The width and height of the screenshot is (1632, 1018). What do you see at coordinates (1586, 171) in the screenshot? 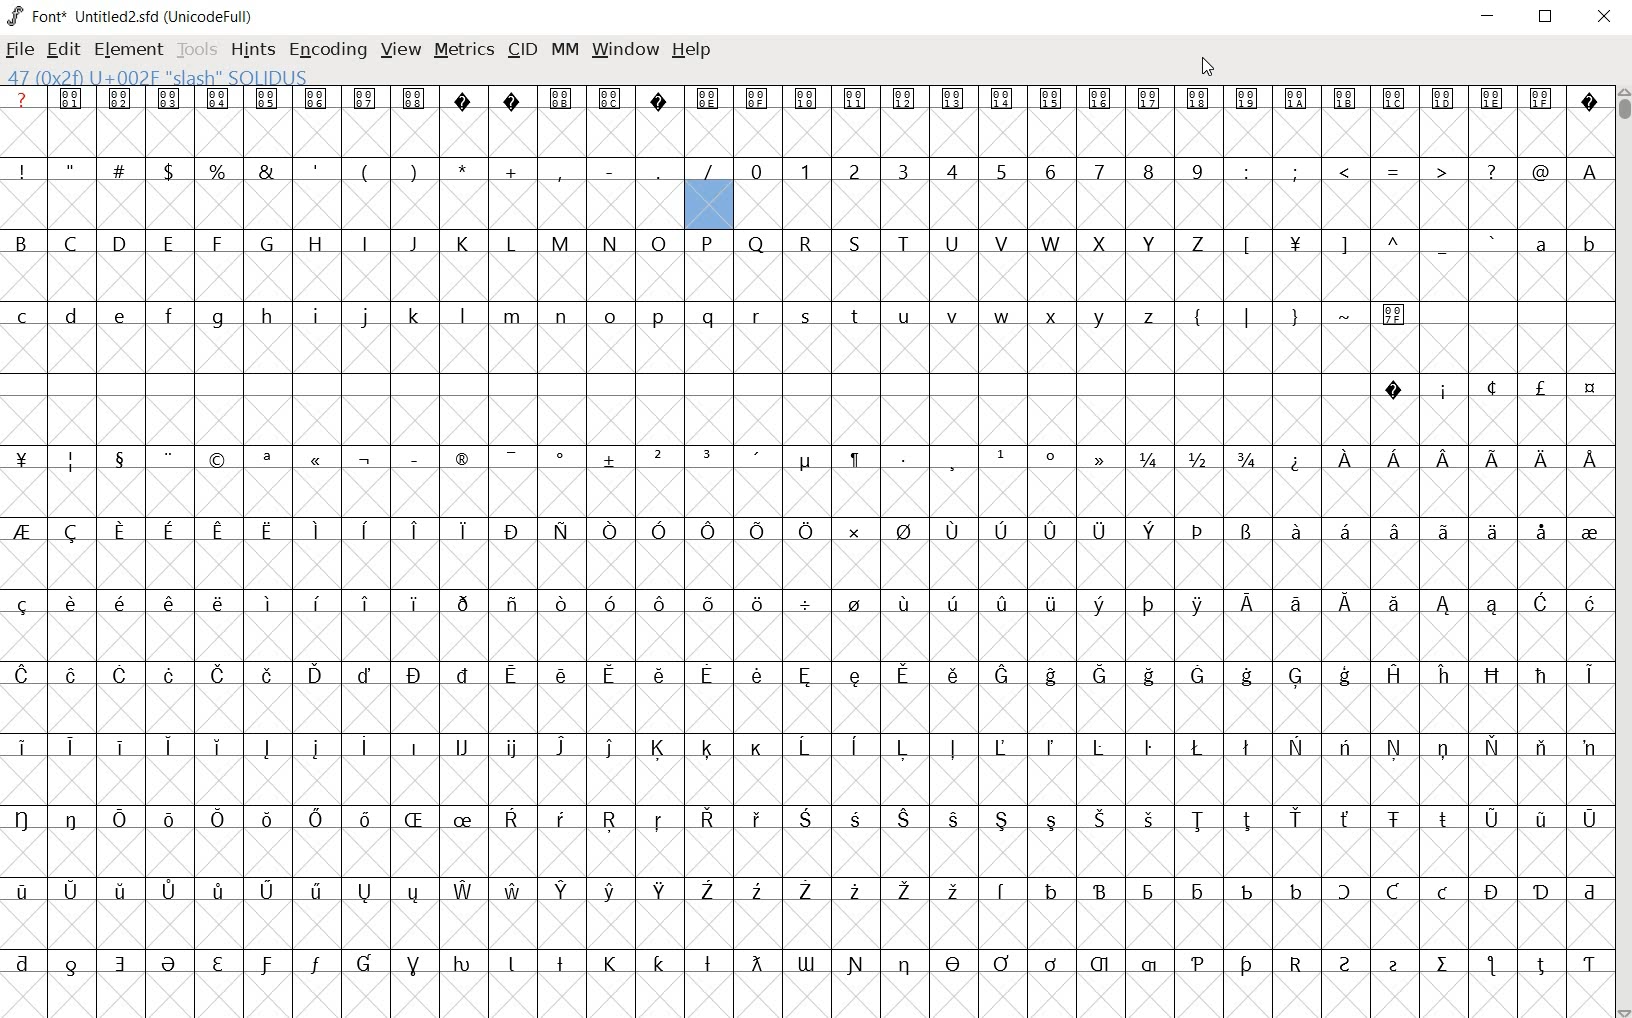
I see `A` at bounding box center [1586, 171].